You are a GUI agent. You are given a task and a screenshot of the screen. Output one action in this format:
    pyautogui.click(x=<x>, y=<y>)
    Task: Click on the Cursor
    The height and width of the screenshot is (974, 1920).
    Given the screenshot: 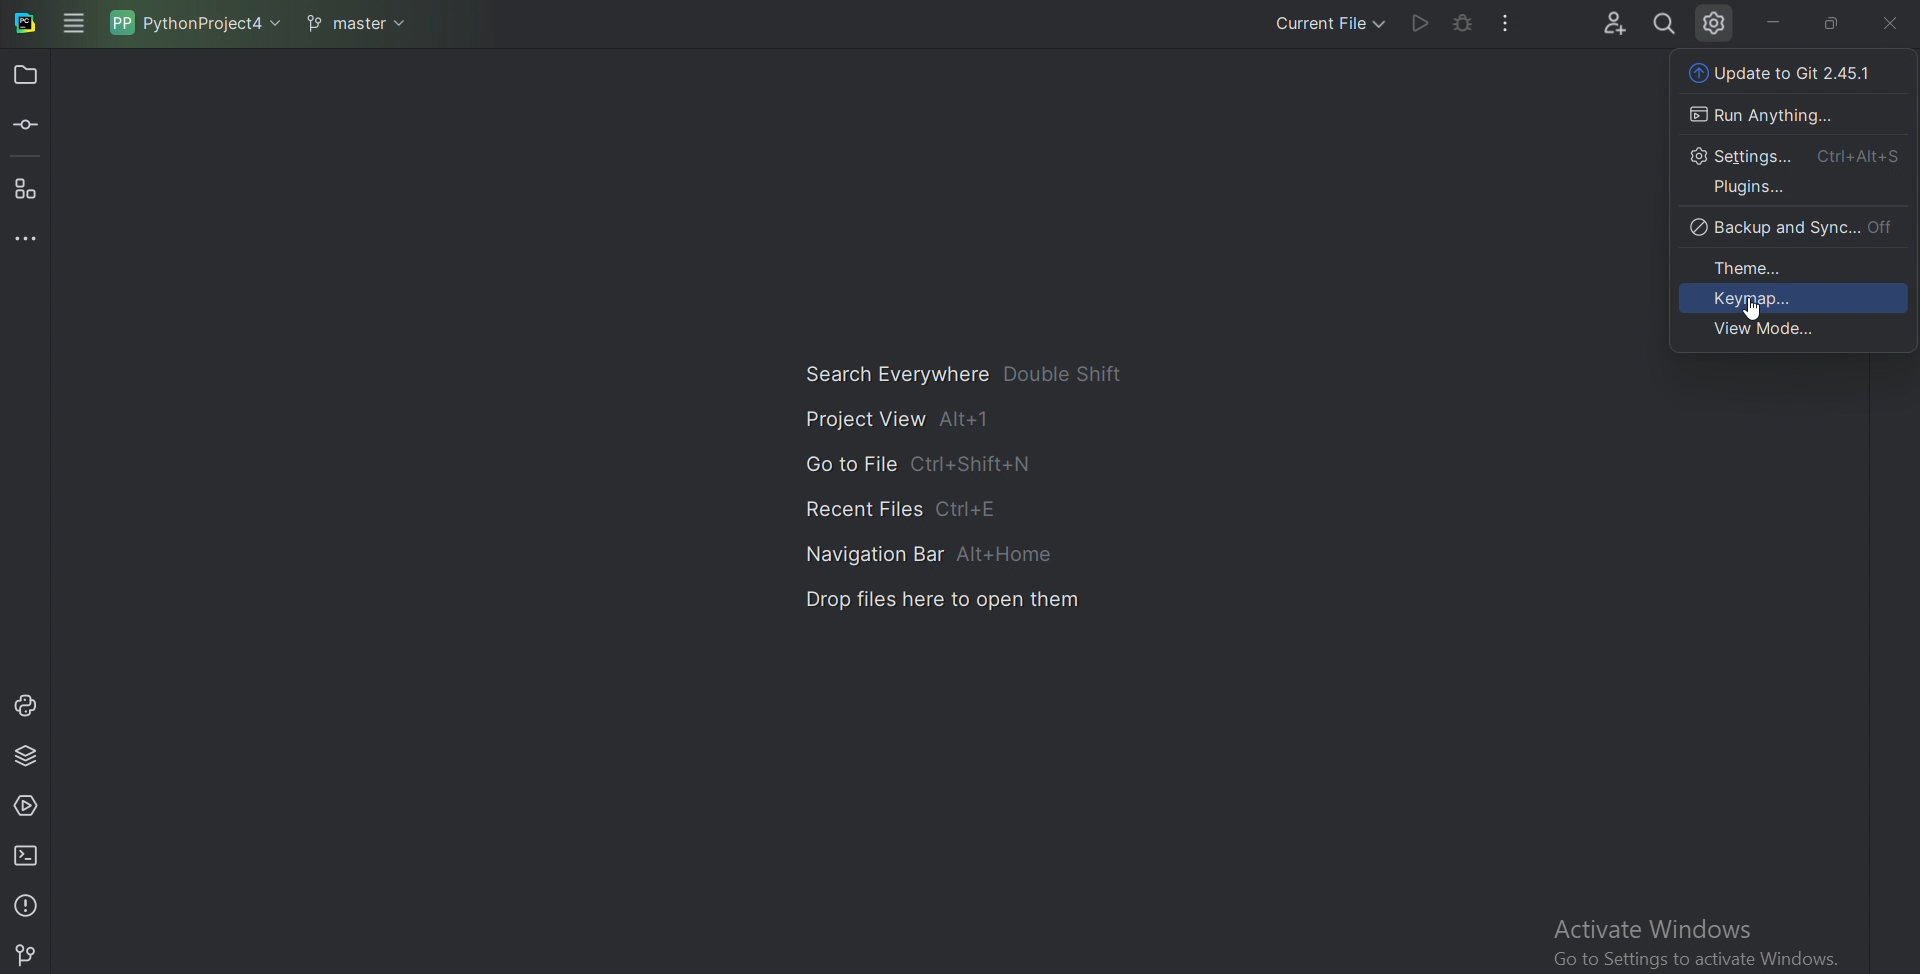 What is the action you would take?
    pyautogui.click(x=1751, y=309)
    